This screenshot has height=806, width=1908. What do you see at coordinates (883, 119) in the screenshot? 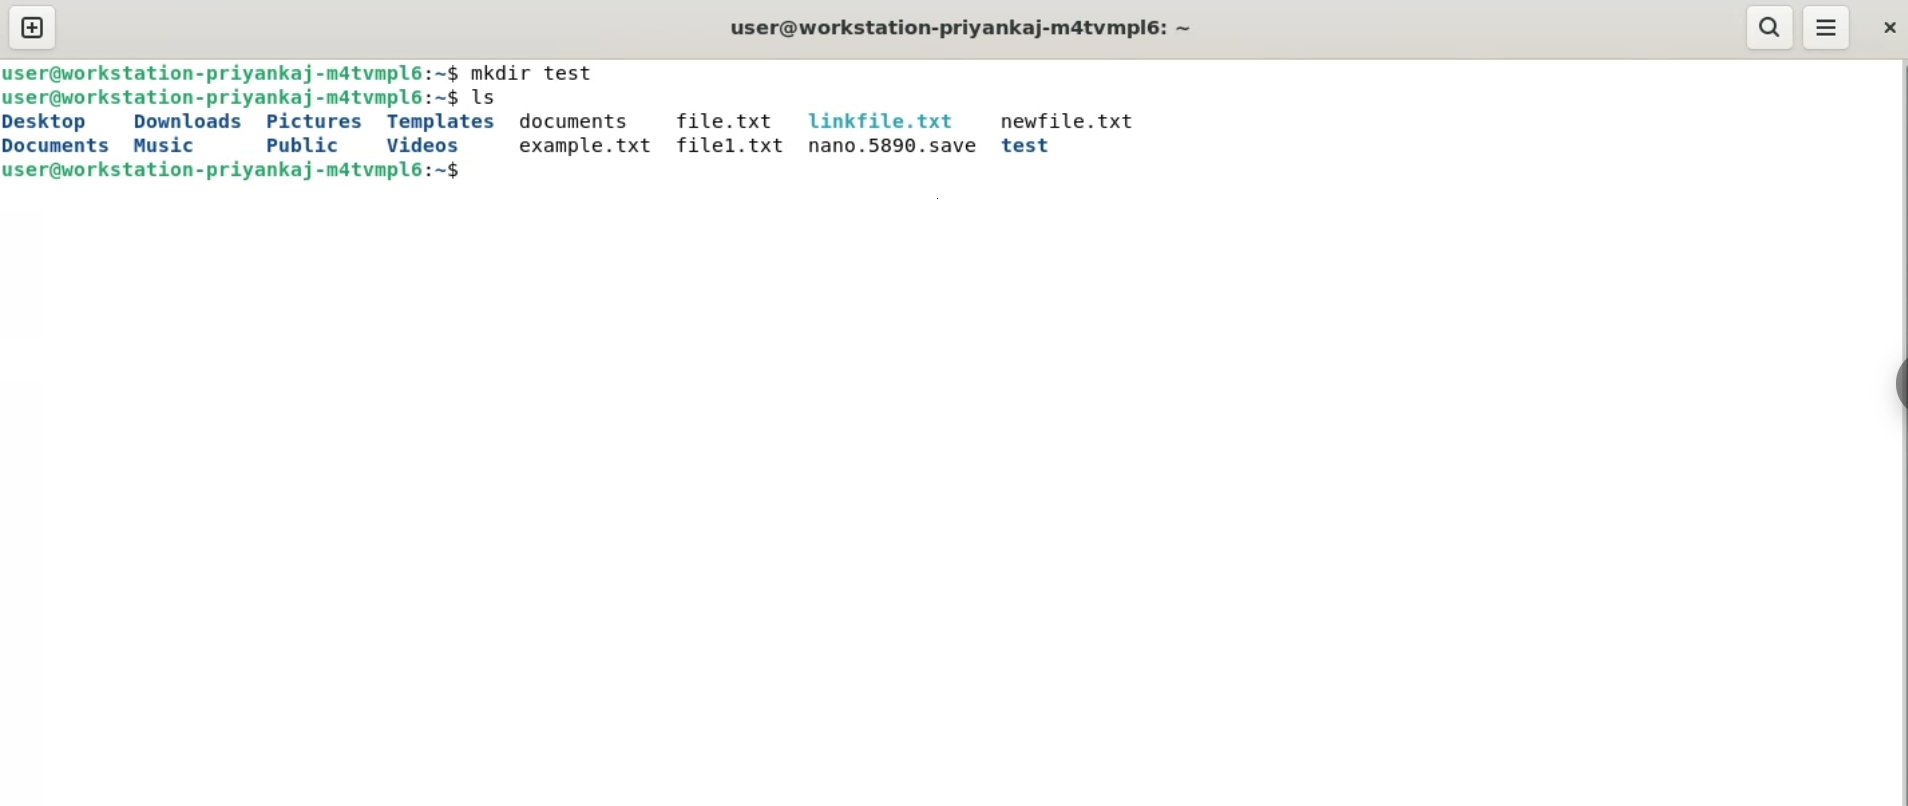
I see `linkfile.txt` at bounding box center [883, 119].